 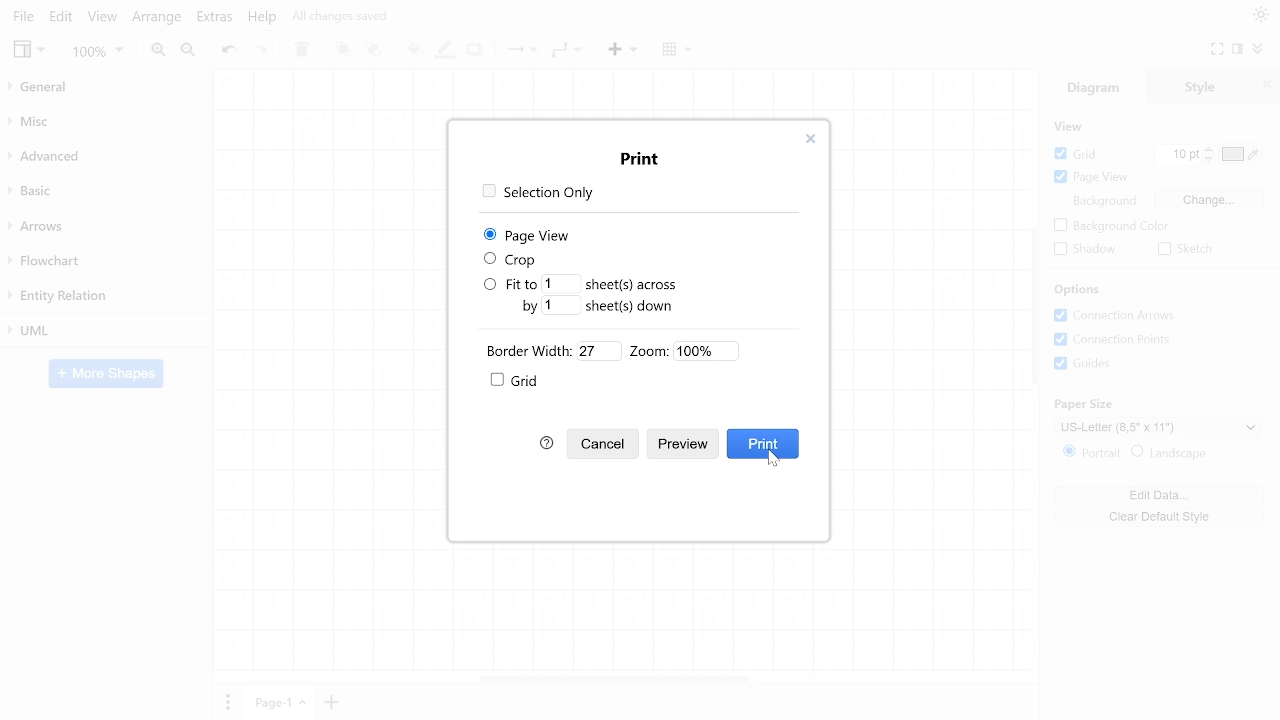 I want to click on To front, so click(x=340, y=50).